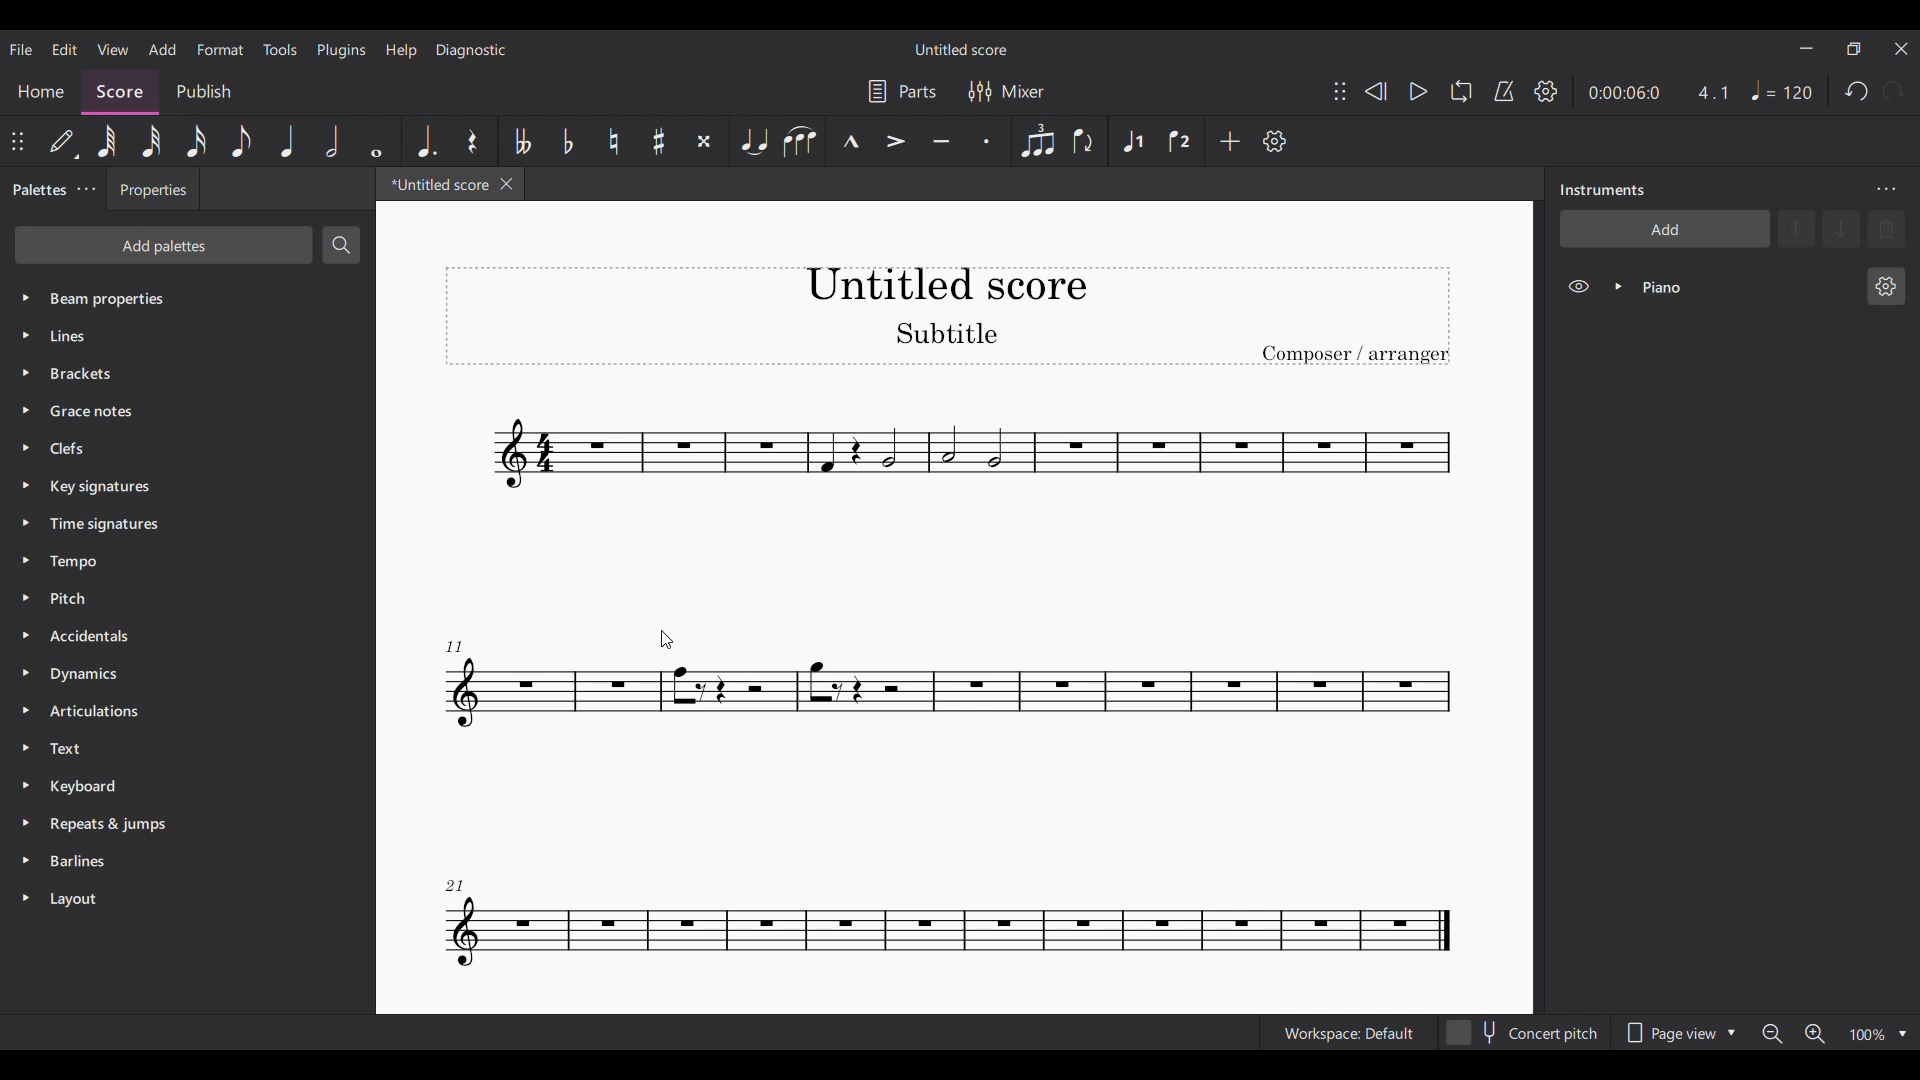  I want to click on Layout, so click(172, 899).